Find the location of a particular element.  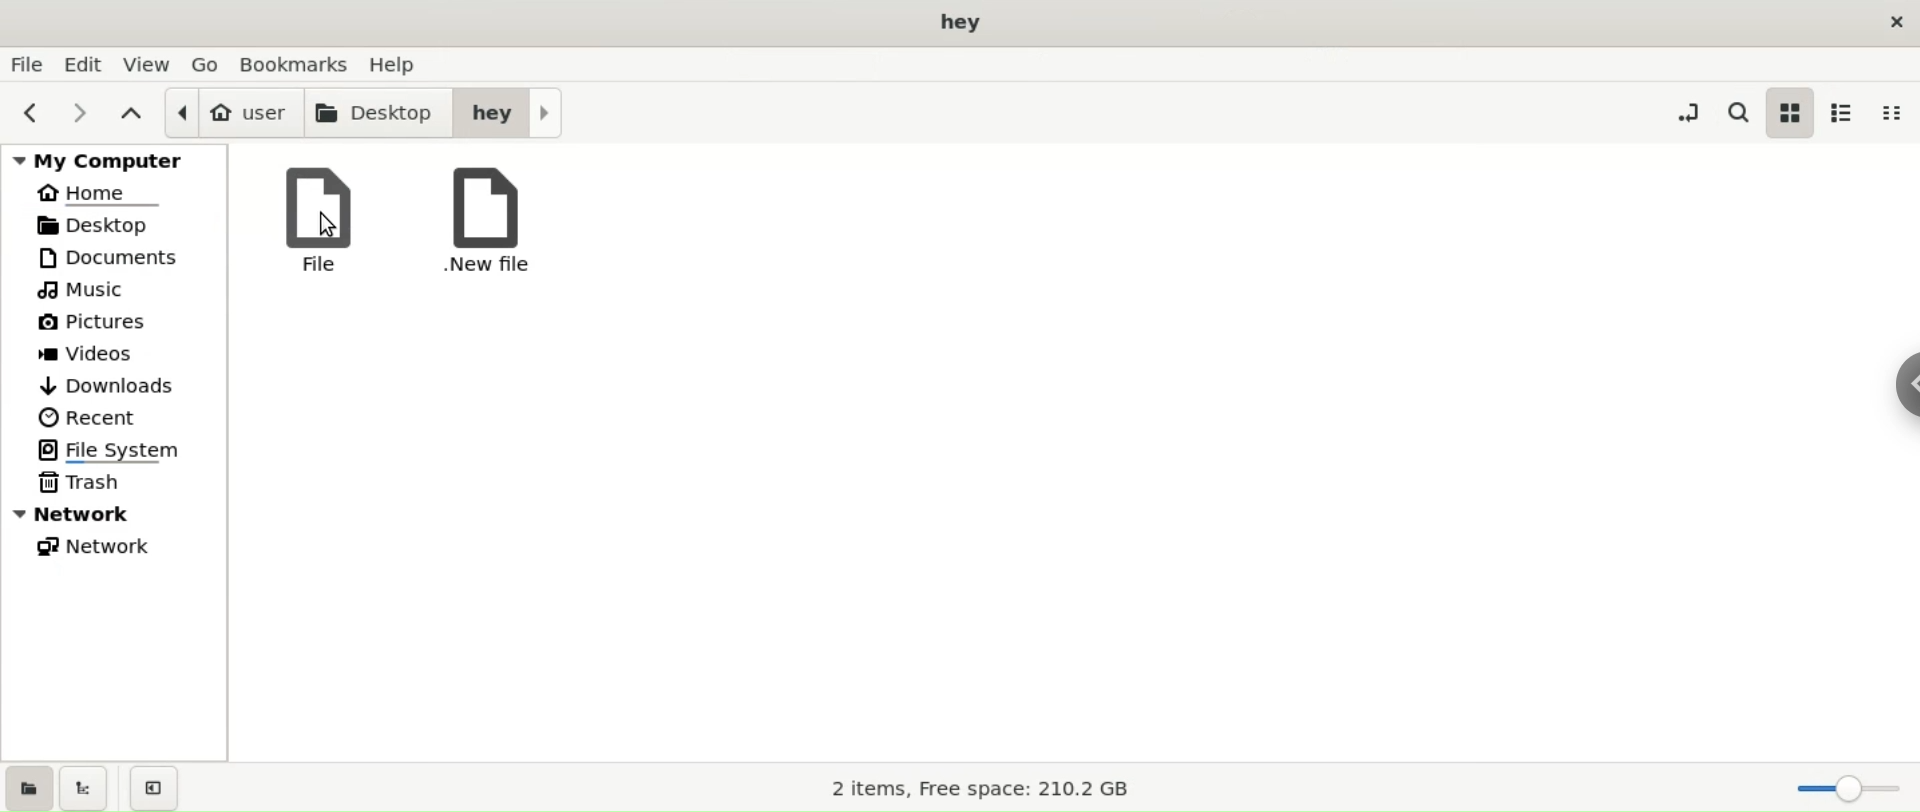

help is located at coordinates (399, 63).